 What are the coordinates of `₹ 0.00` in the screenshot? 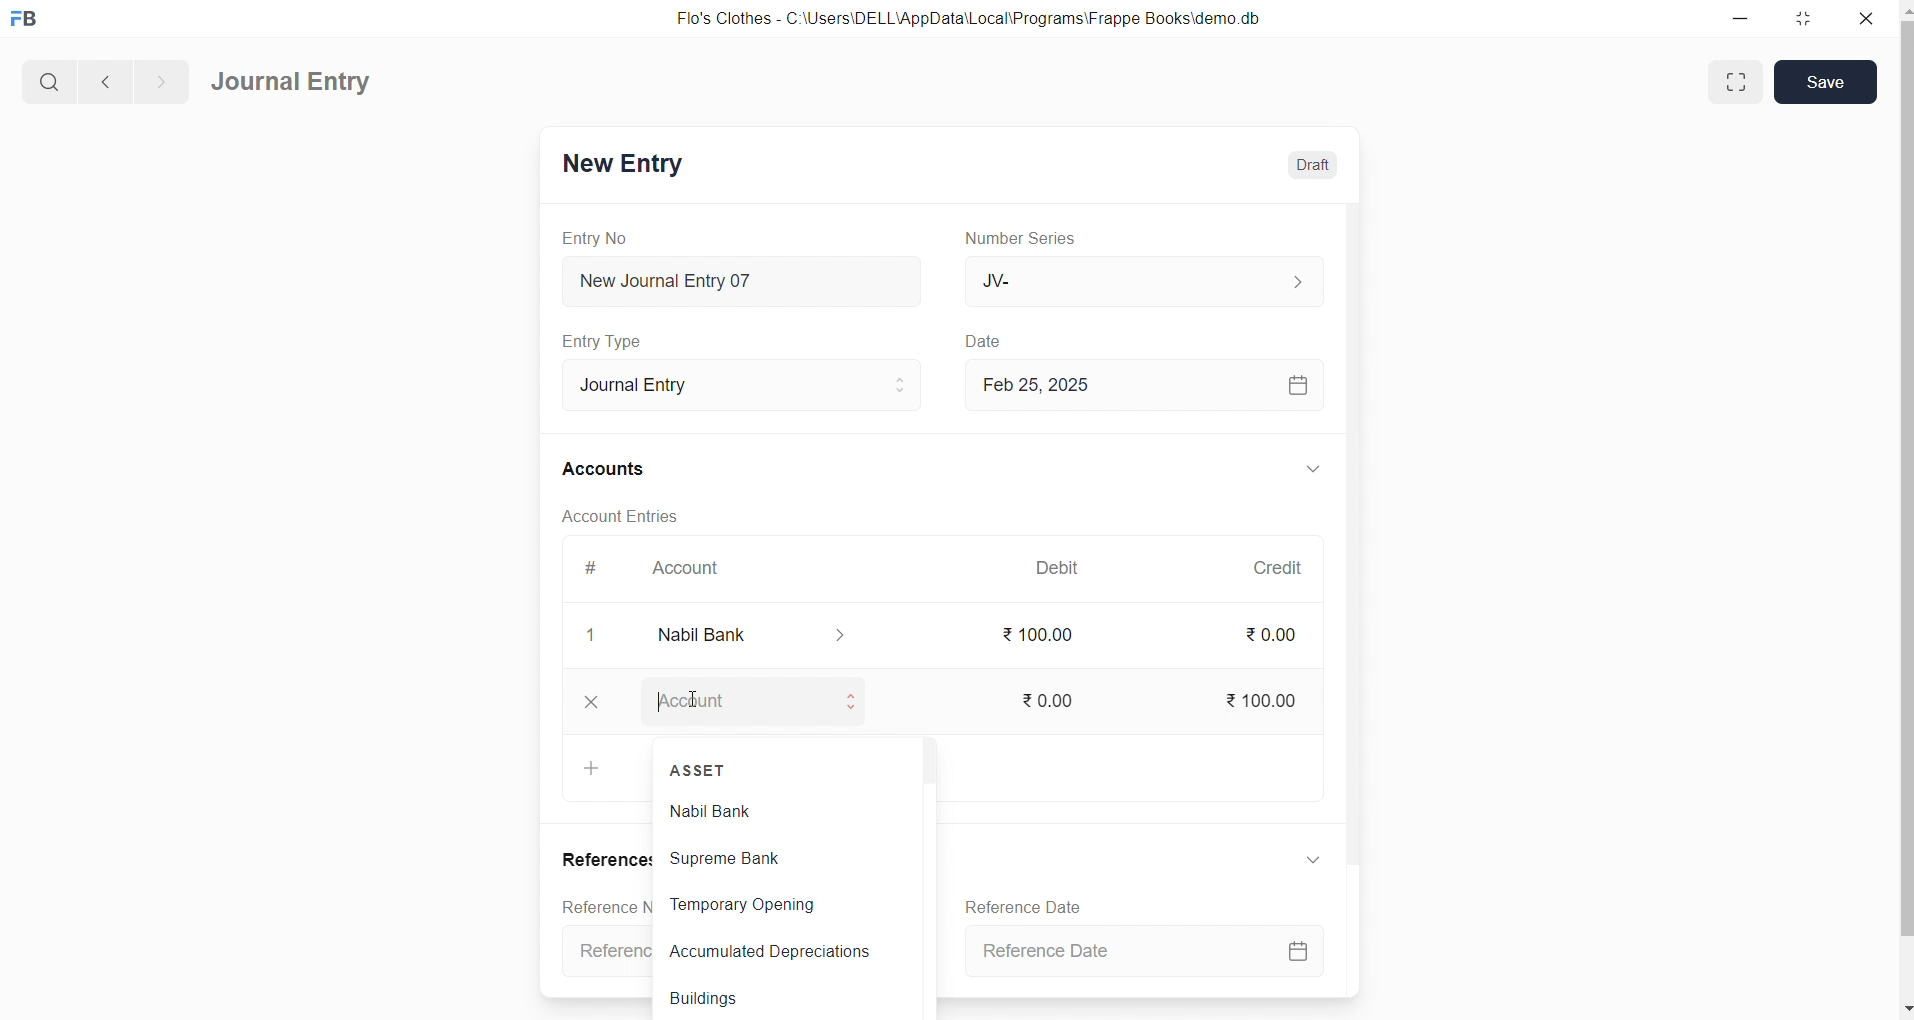 It's located at (1053, 697).